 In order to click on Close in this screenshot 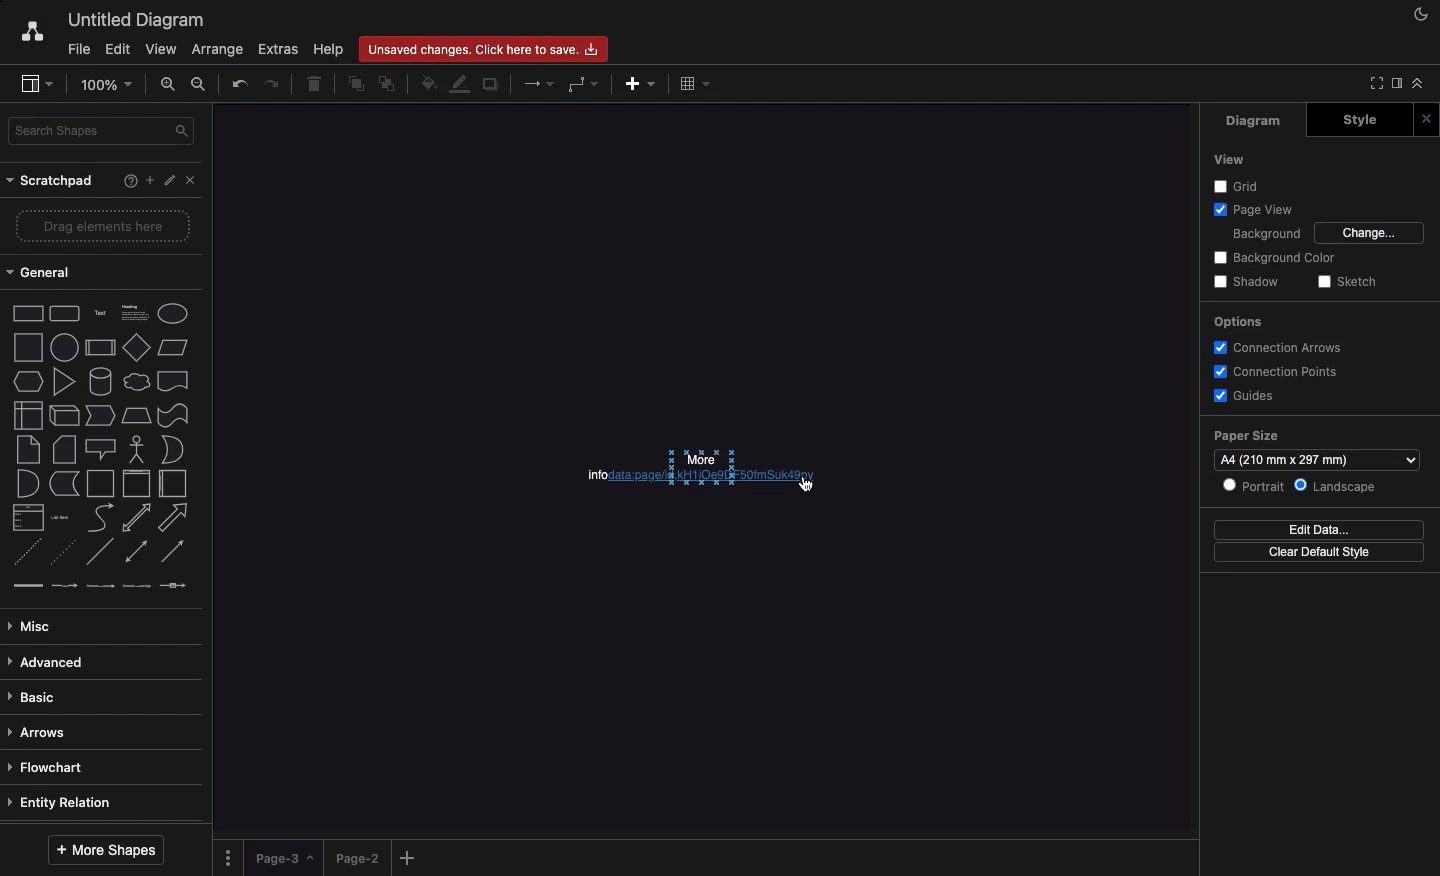, I will do `click(1429, 118)`.